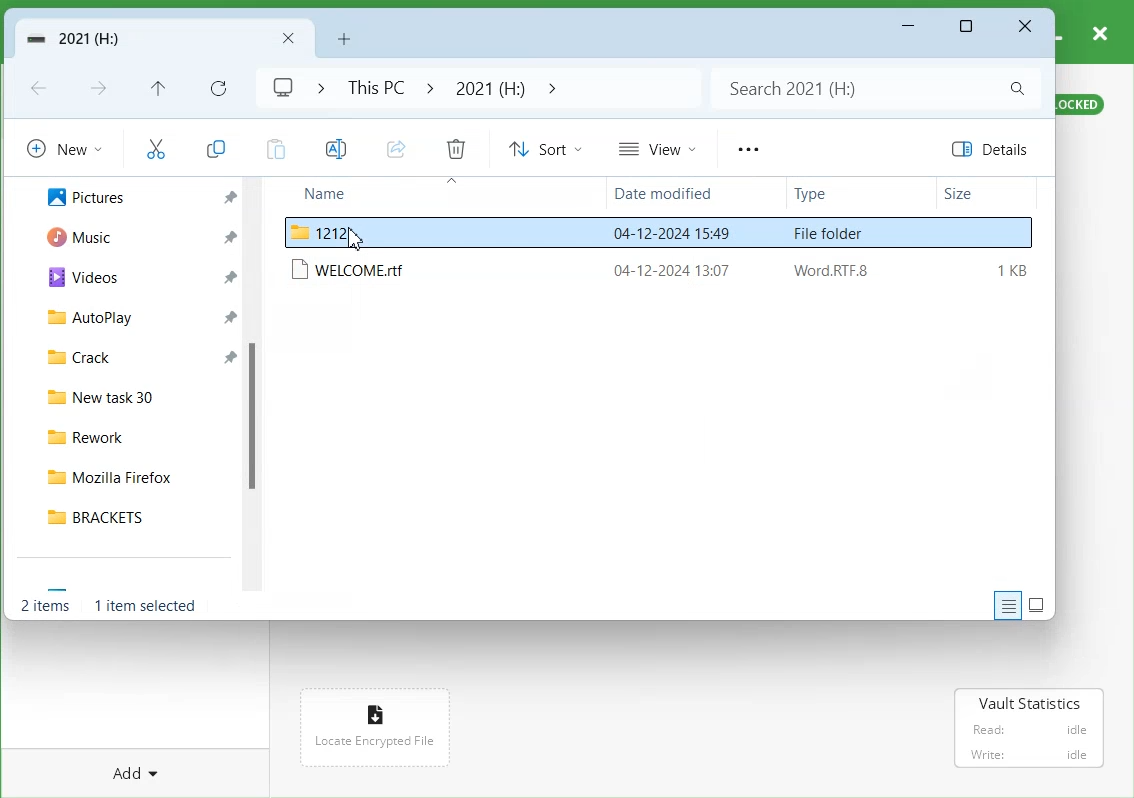 The image size is (1134, 798). What do you see at coordinates (282, 88) in the screenshot?
I see `Logo` at bounding box center [282, 88].